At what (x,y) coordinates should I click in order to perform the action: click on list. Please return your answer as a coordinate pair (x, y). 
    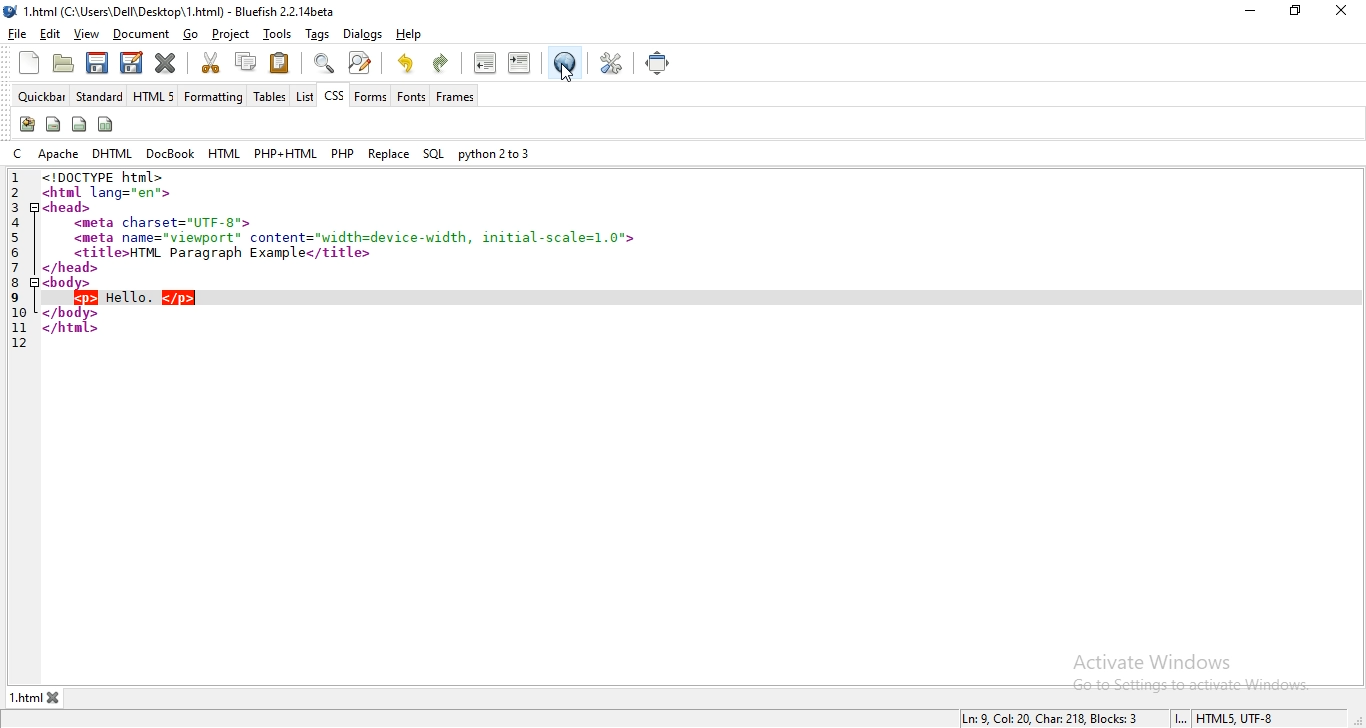
    Looking at the image, I should click on (303, 96).